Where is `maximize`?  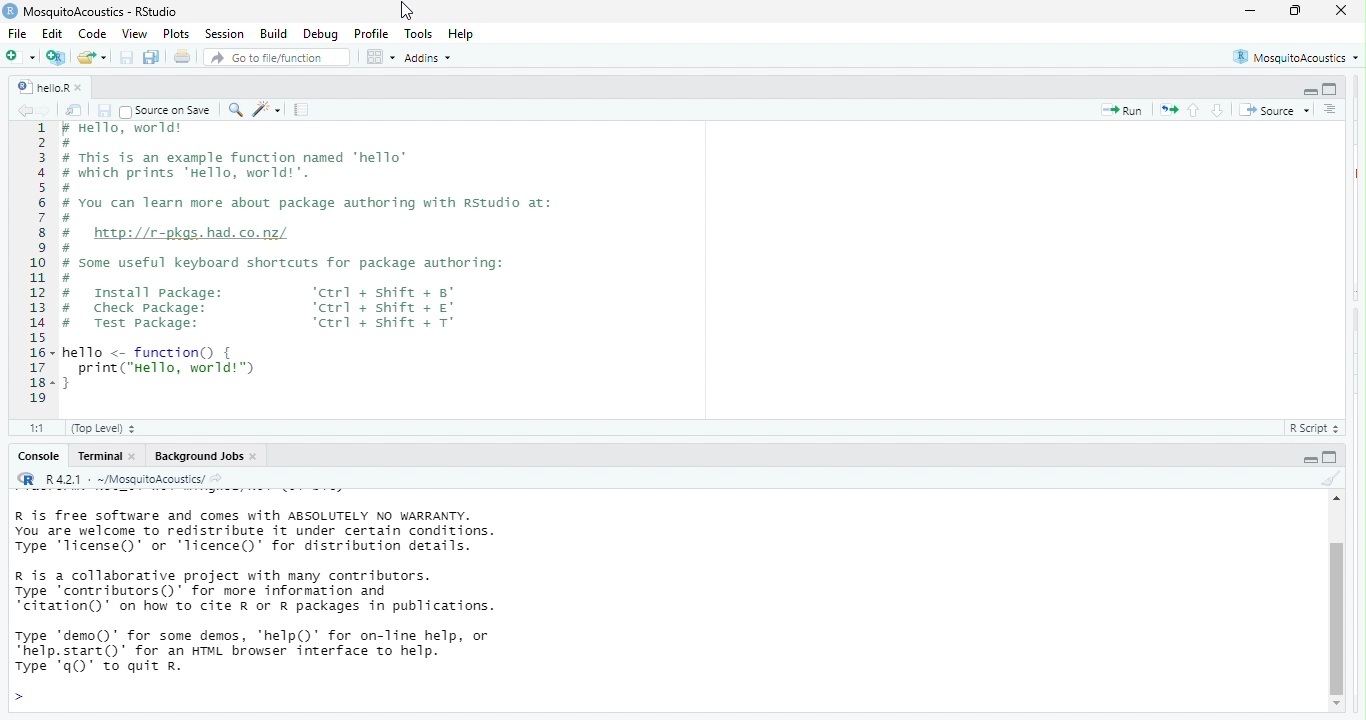
maximize is located at coordinates (1292, 12).